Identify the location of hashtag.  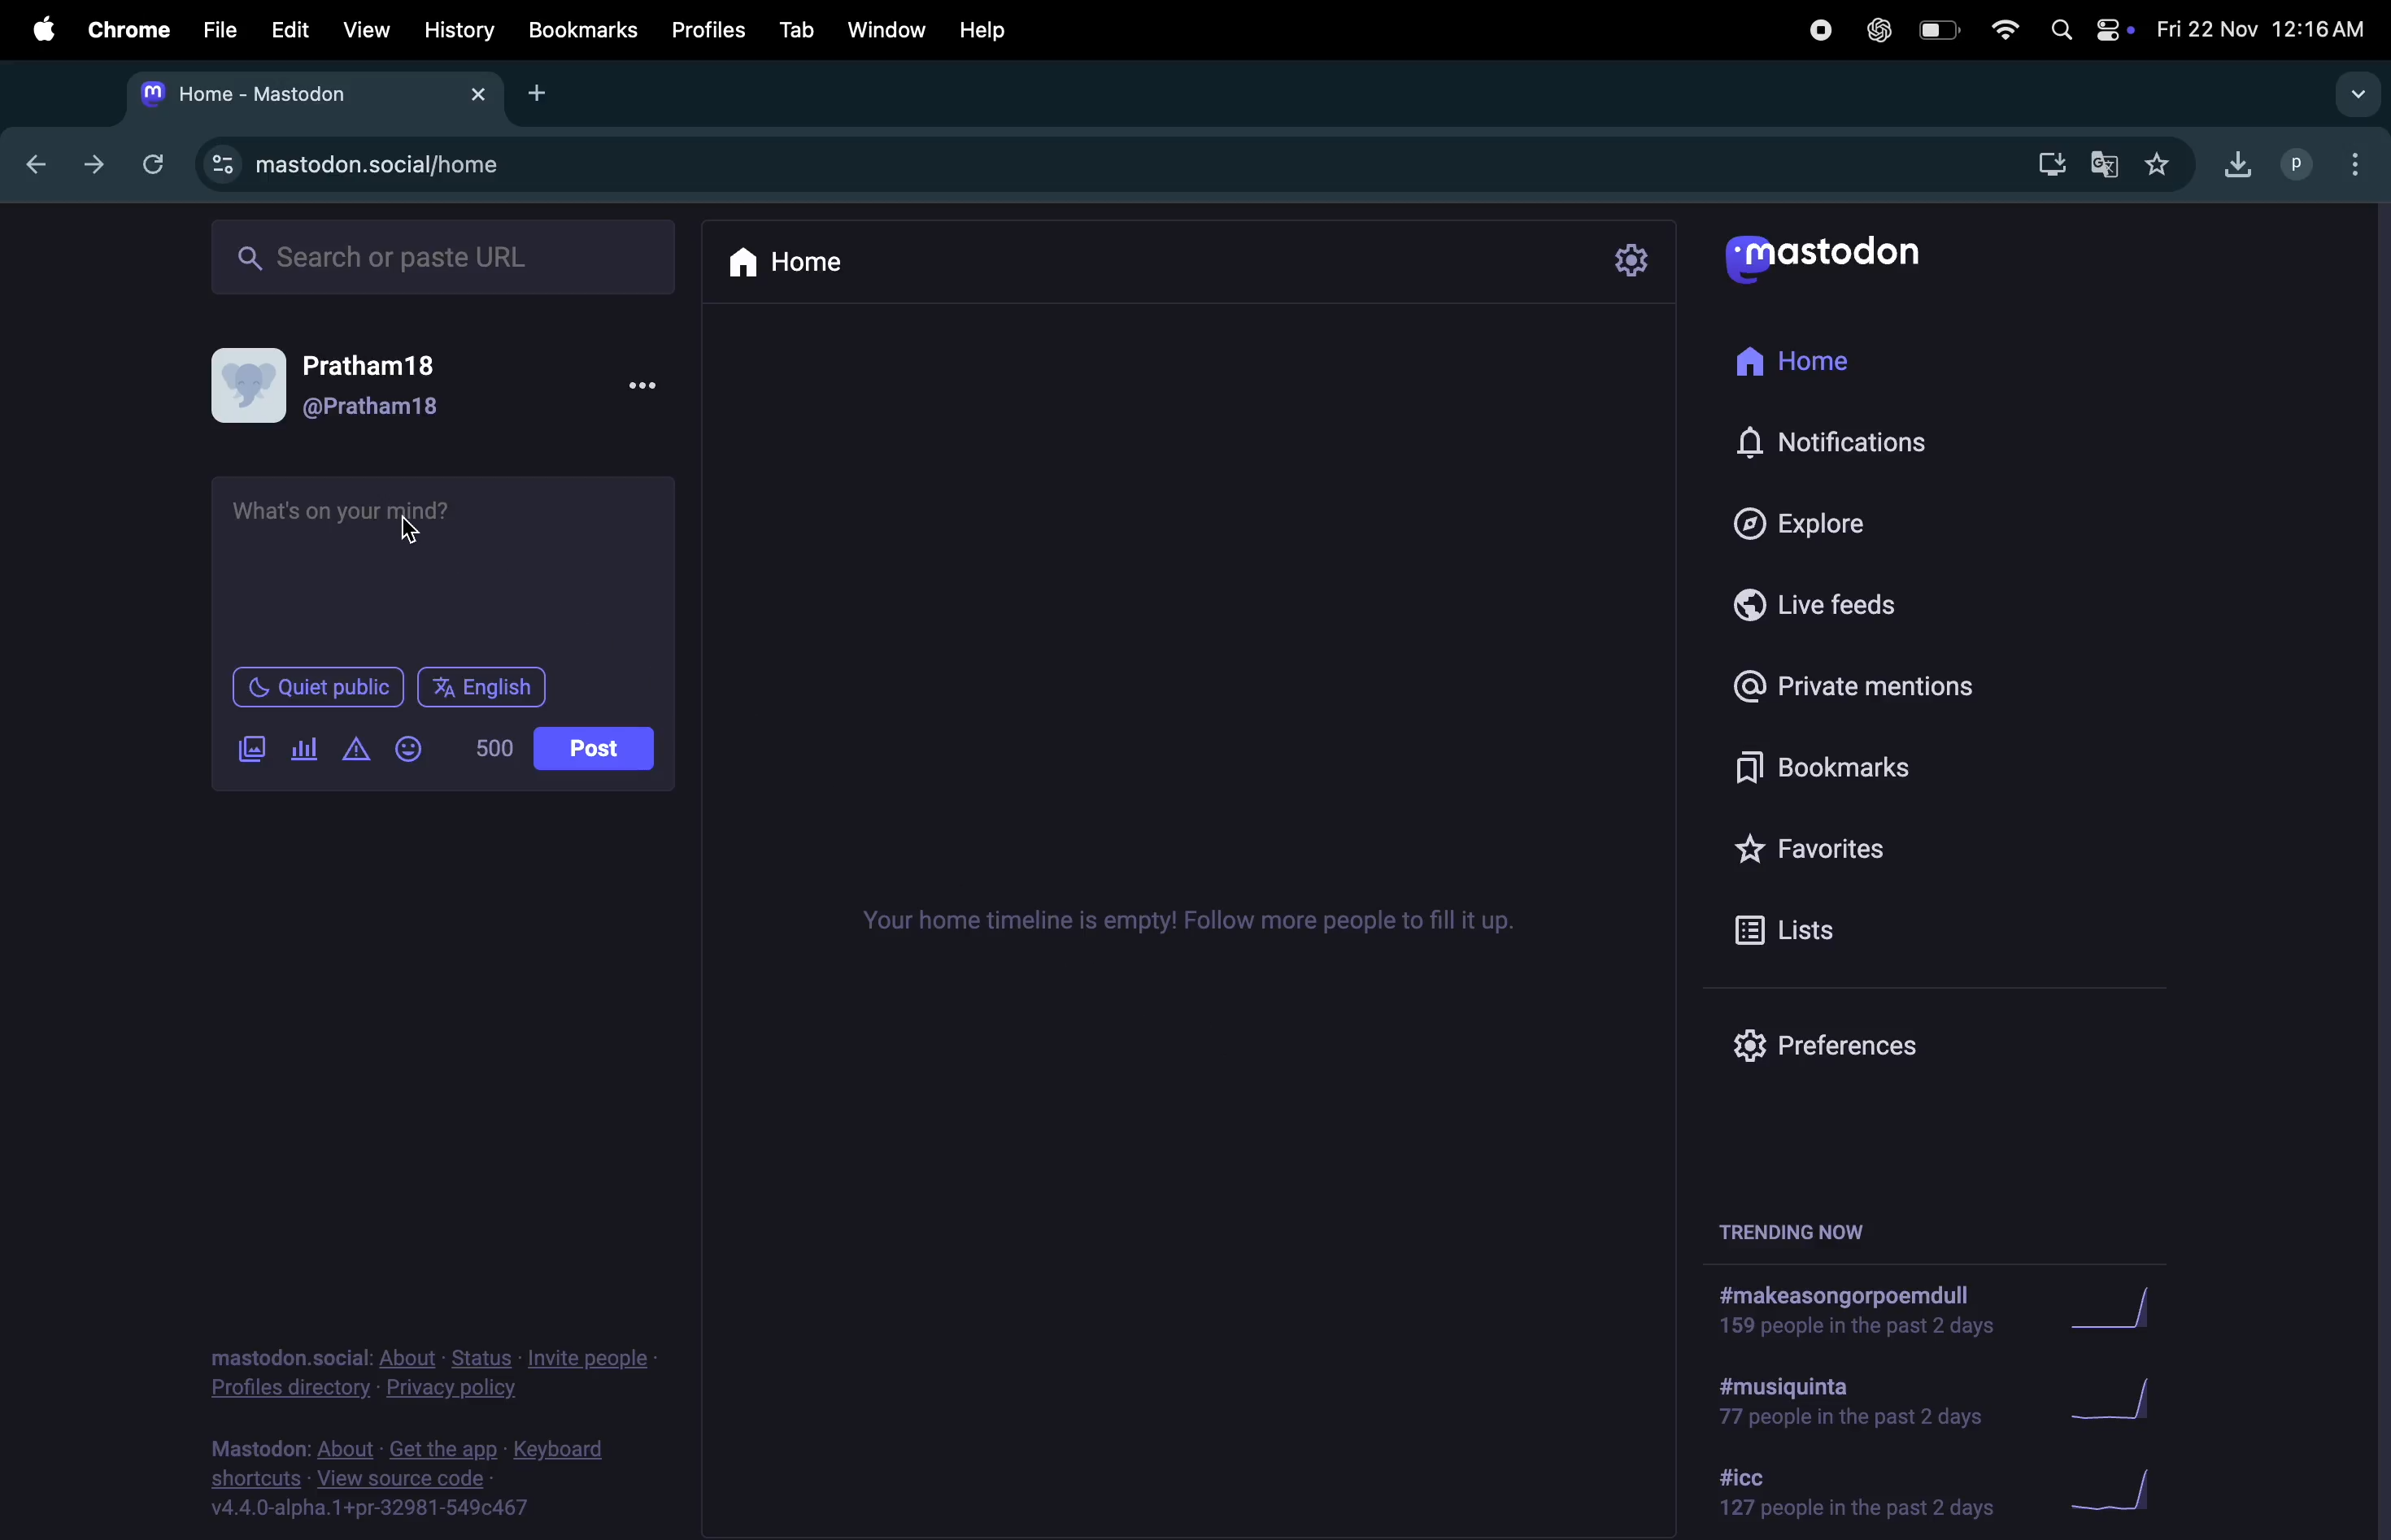
(1851, 1493).